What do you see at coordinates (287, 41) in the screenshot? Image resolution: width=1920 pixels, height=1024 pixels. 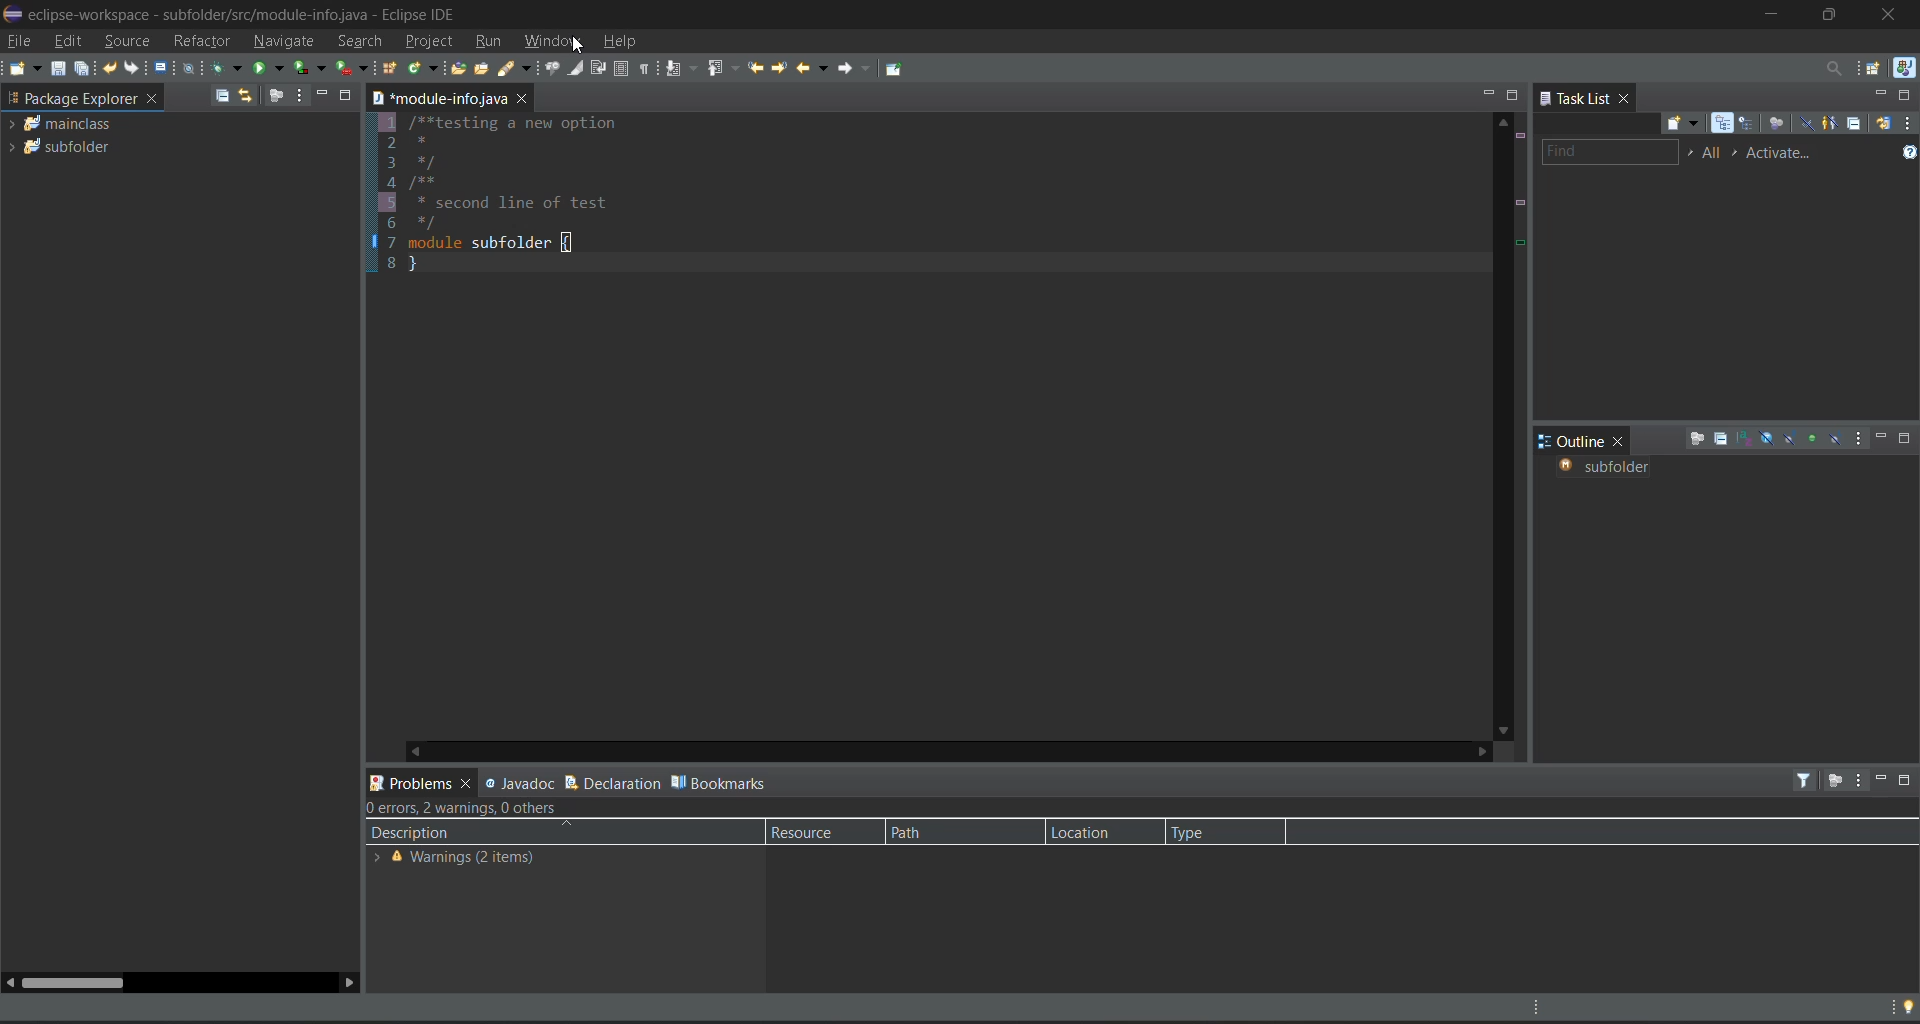 I see `navigate` at bounding box center [287, 41].